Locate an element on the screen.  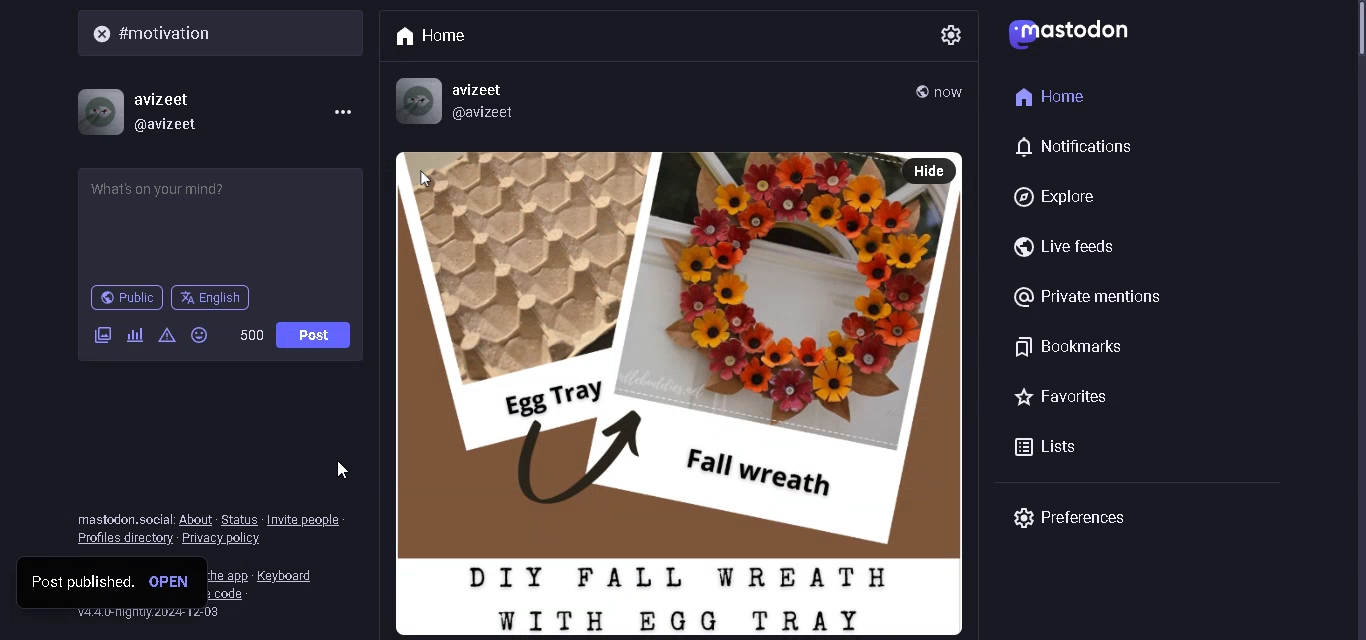
live feeds is located at coordinates (1062, 246).